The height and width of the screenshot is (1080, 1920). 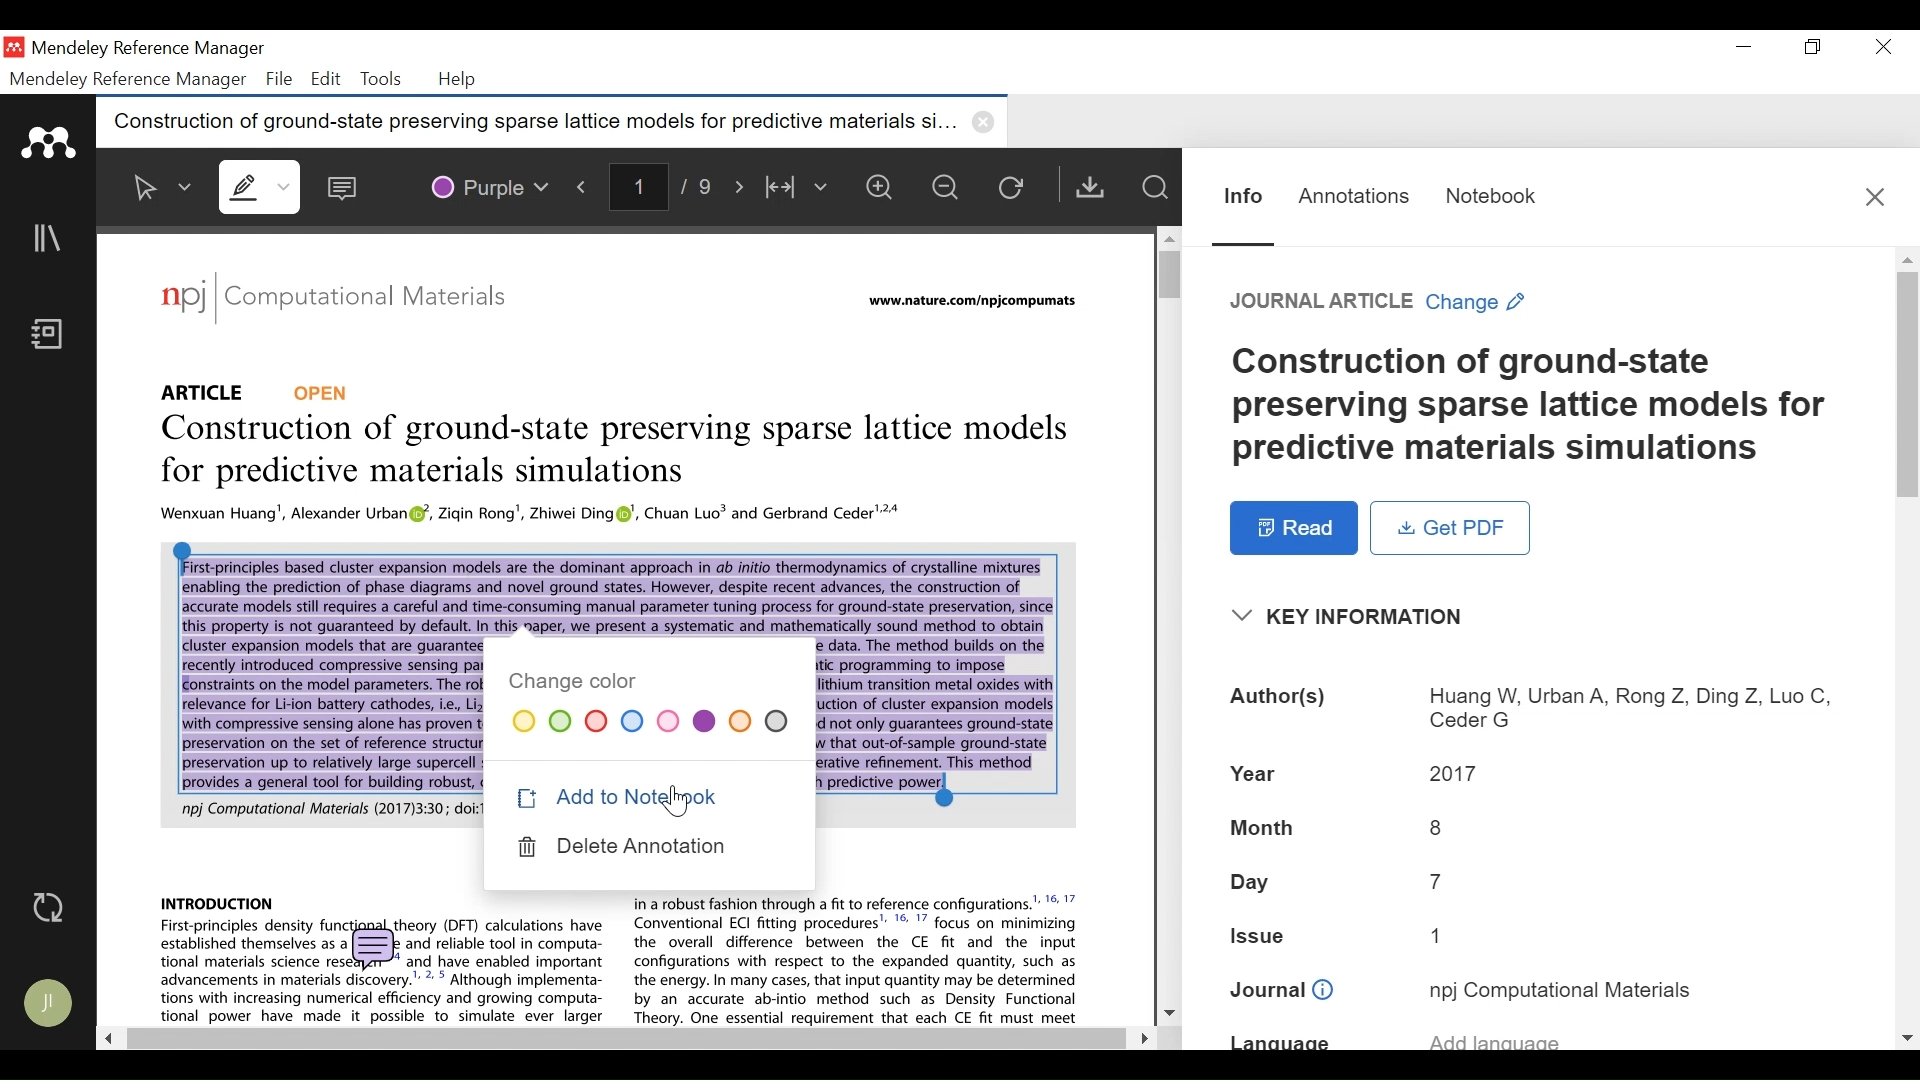 I want to click on Scroll down, so click(x=1169, y=1010).